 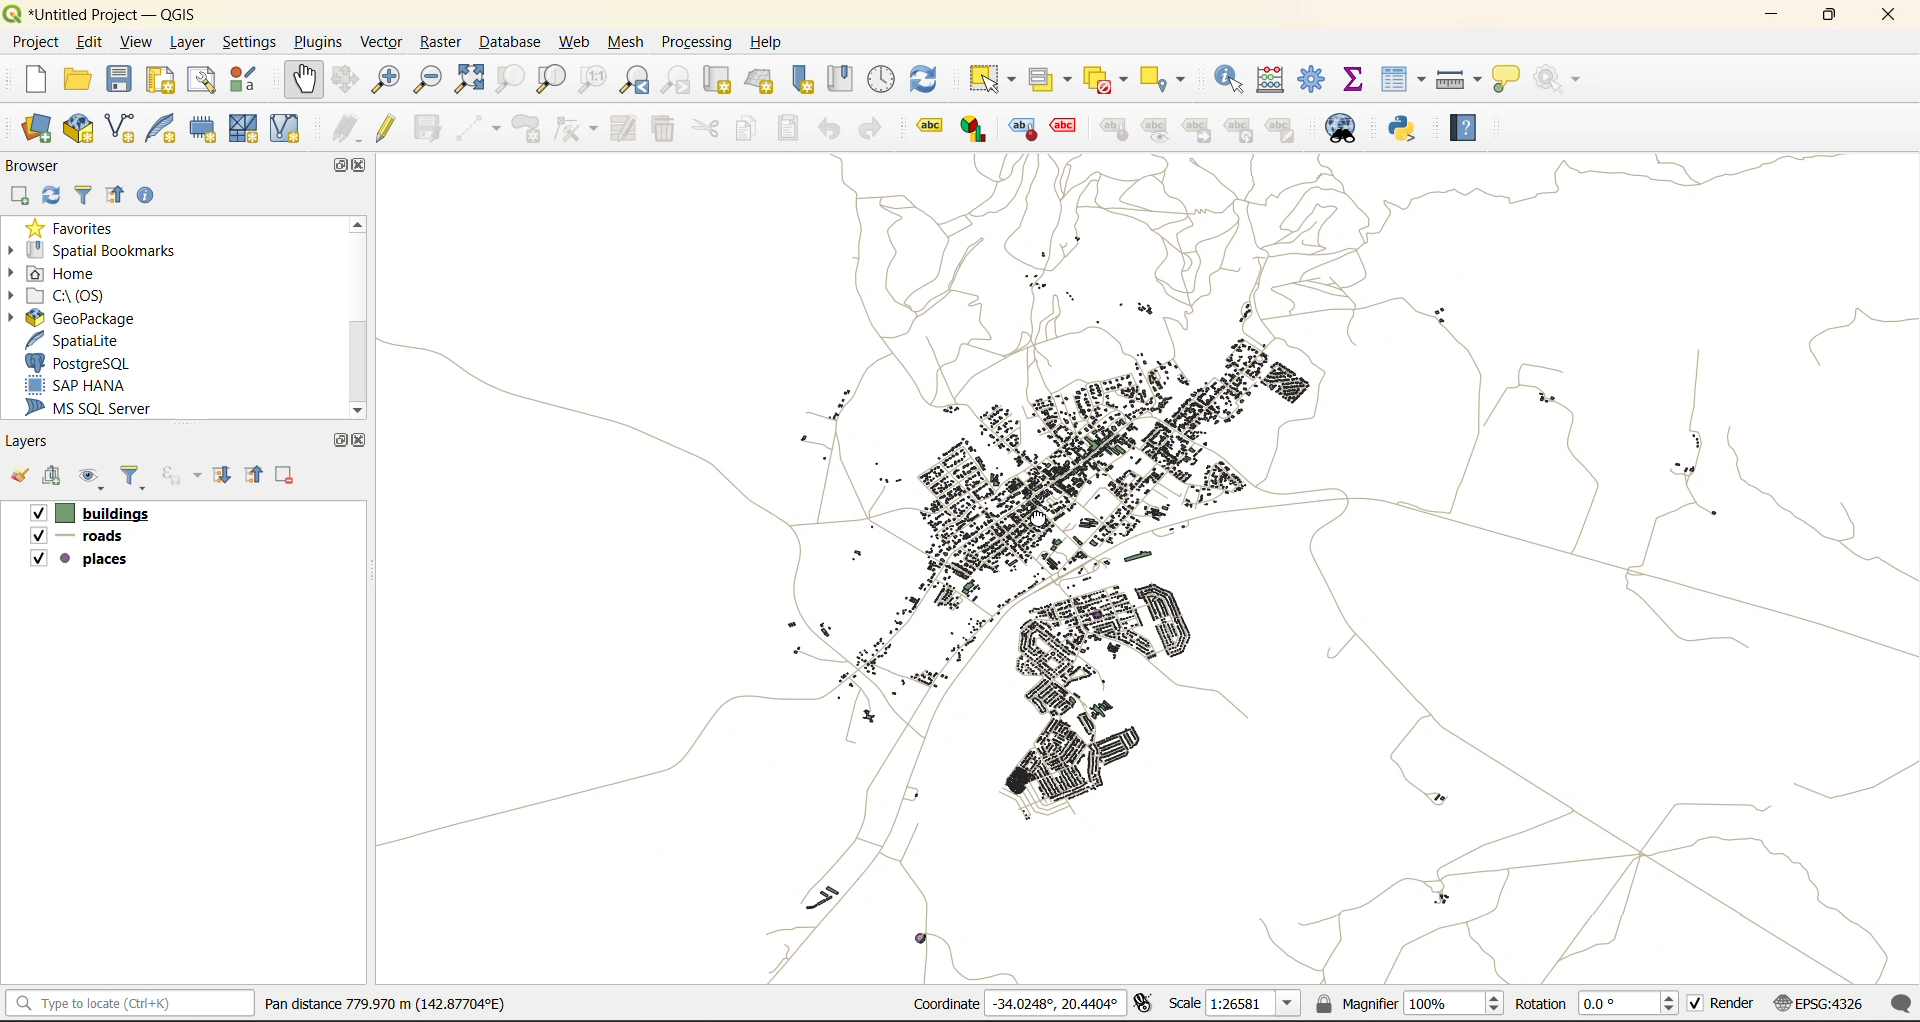 What do you see at coordinates (249, 39) in the screenshot?
I see `settings` at bounding box center [249, 39].